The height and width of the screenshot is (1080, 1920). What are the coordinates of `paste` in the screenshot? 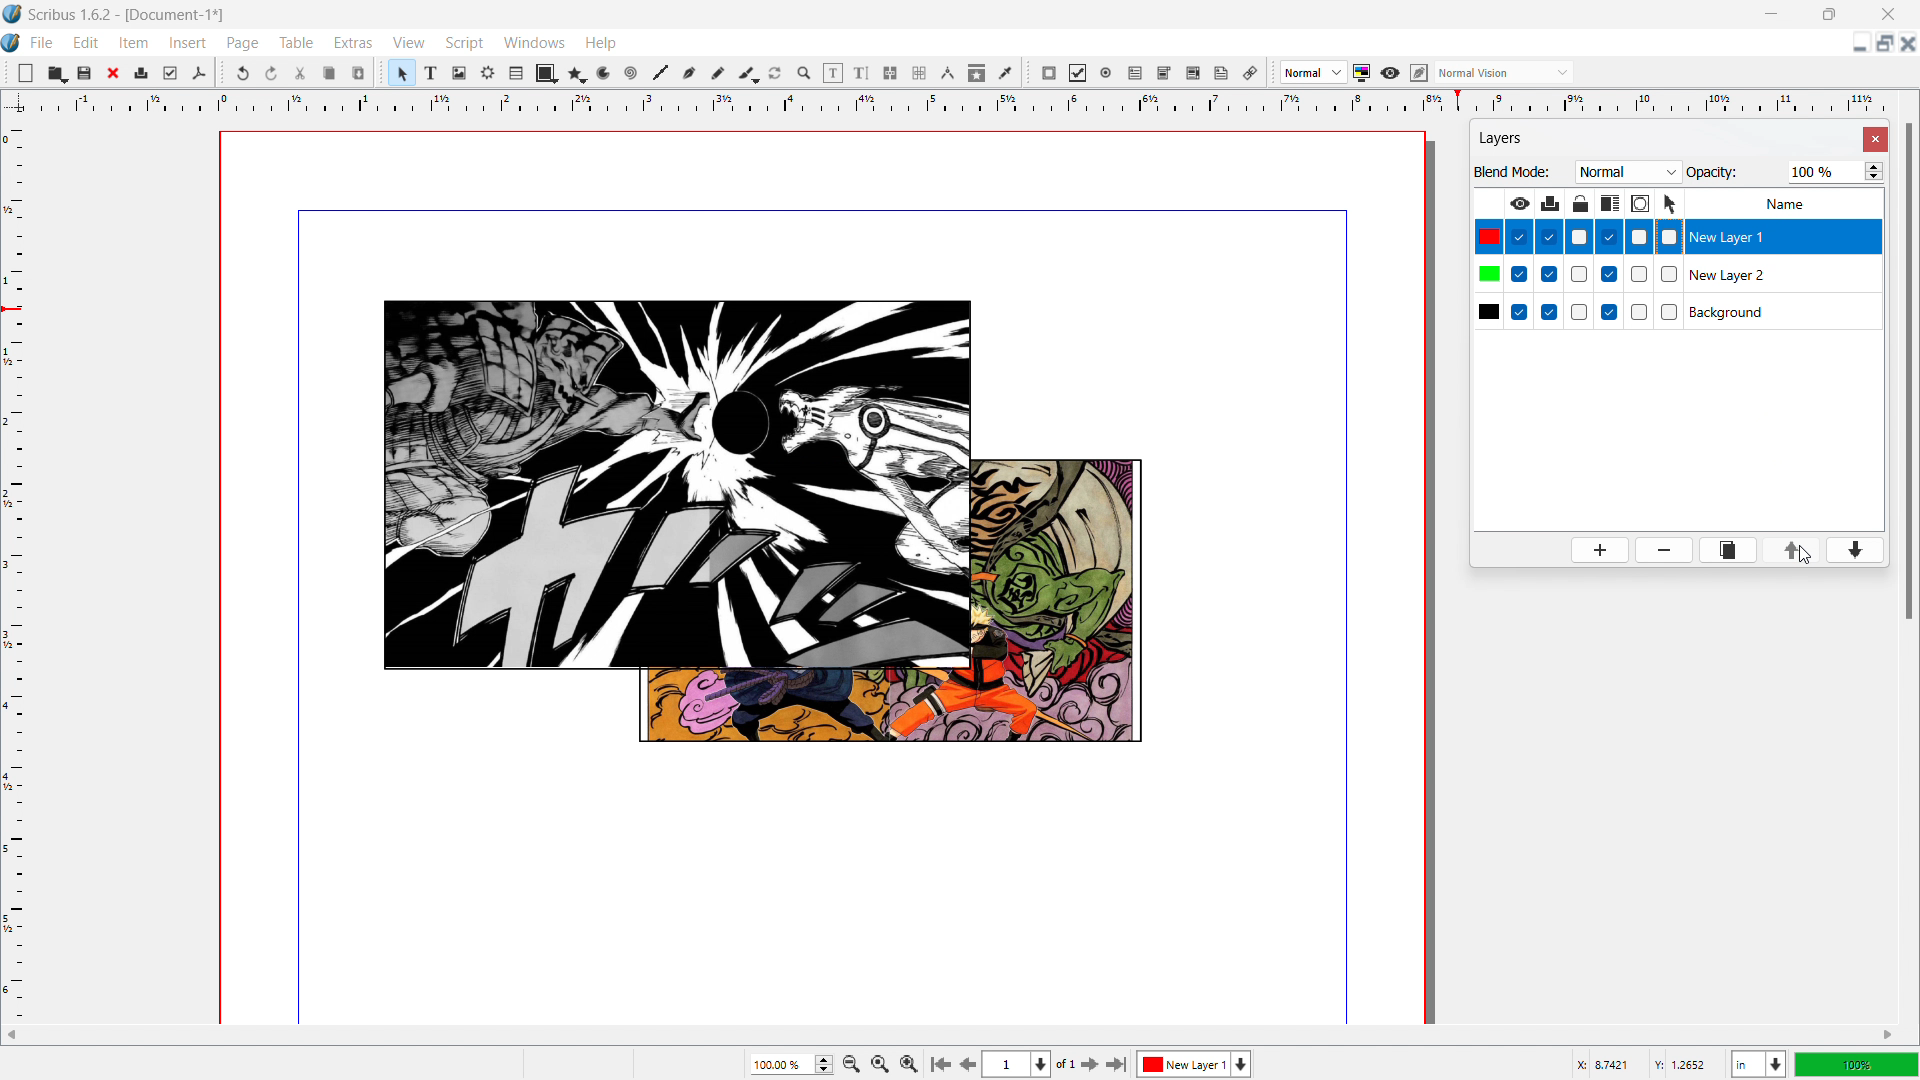 It's located at (359, 73).